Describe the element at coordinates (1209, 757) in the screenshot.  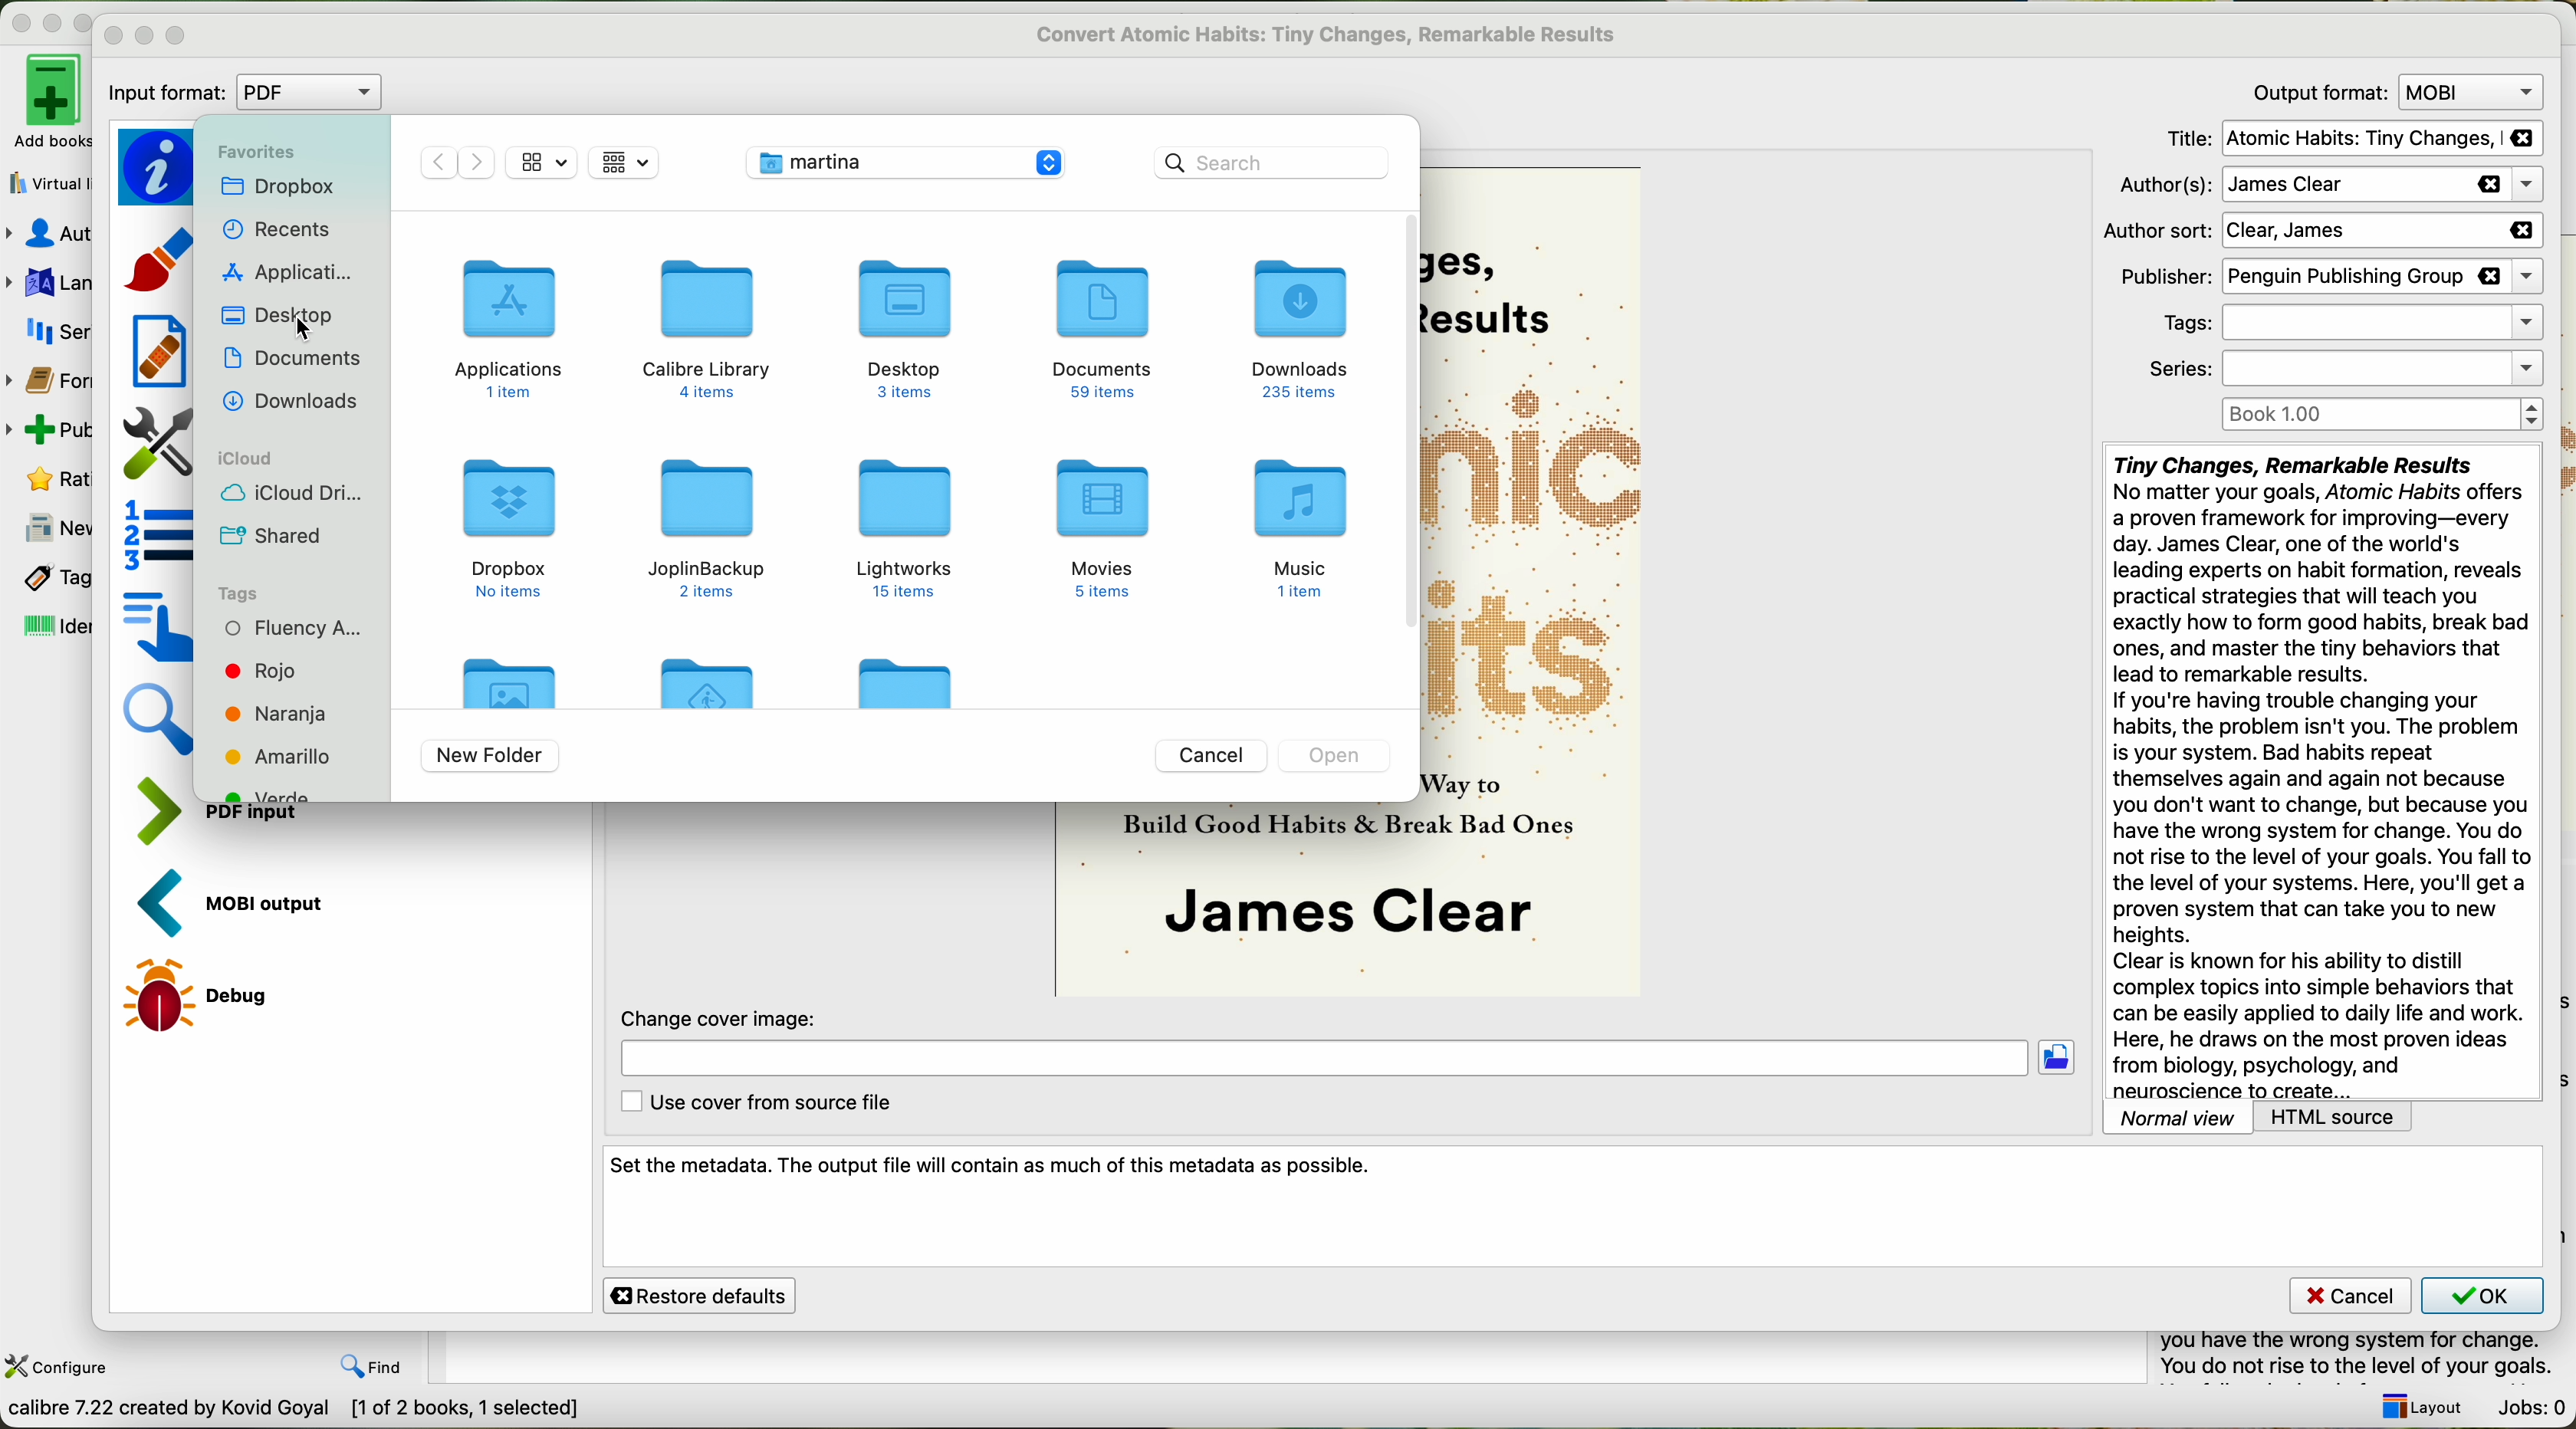
I see `cancel` at that location.